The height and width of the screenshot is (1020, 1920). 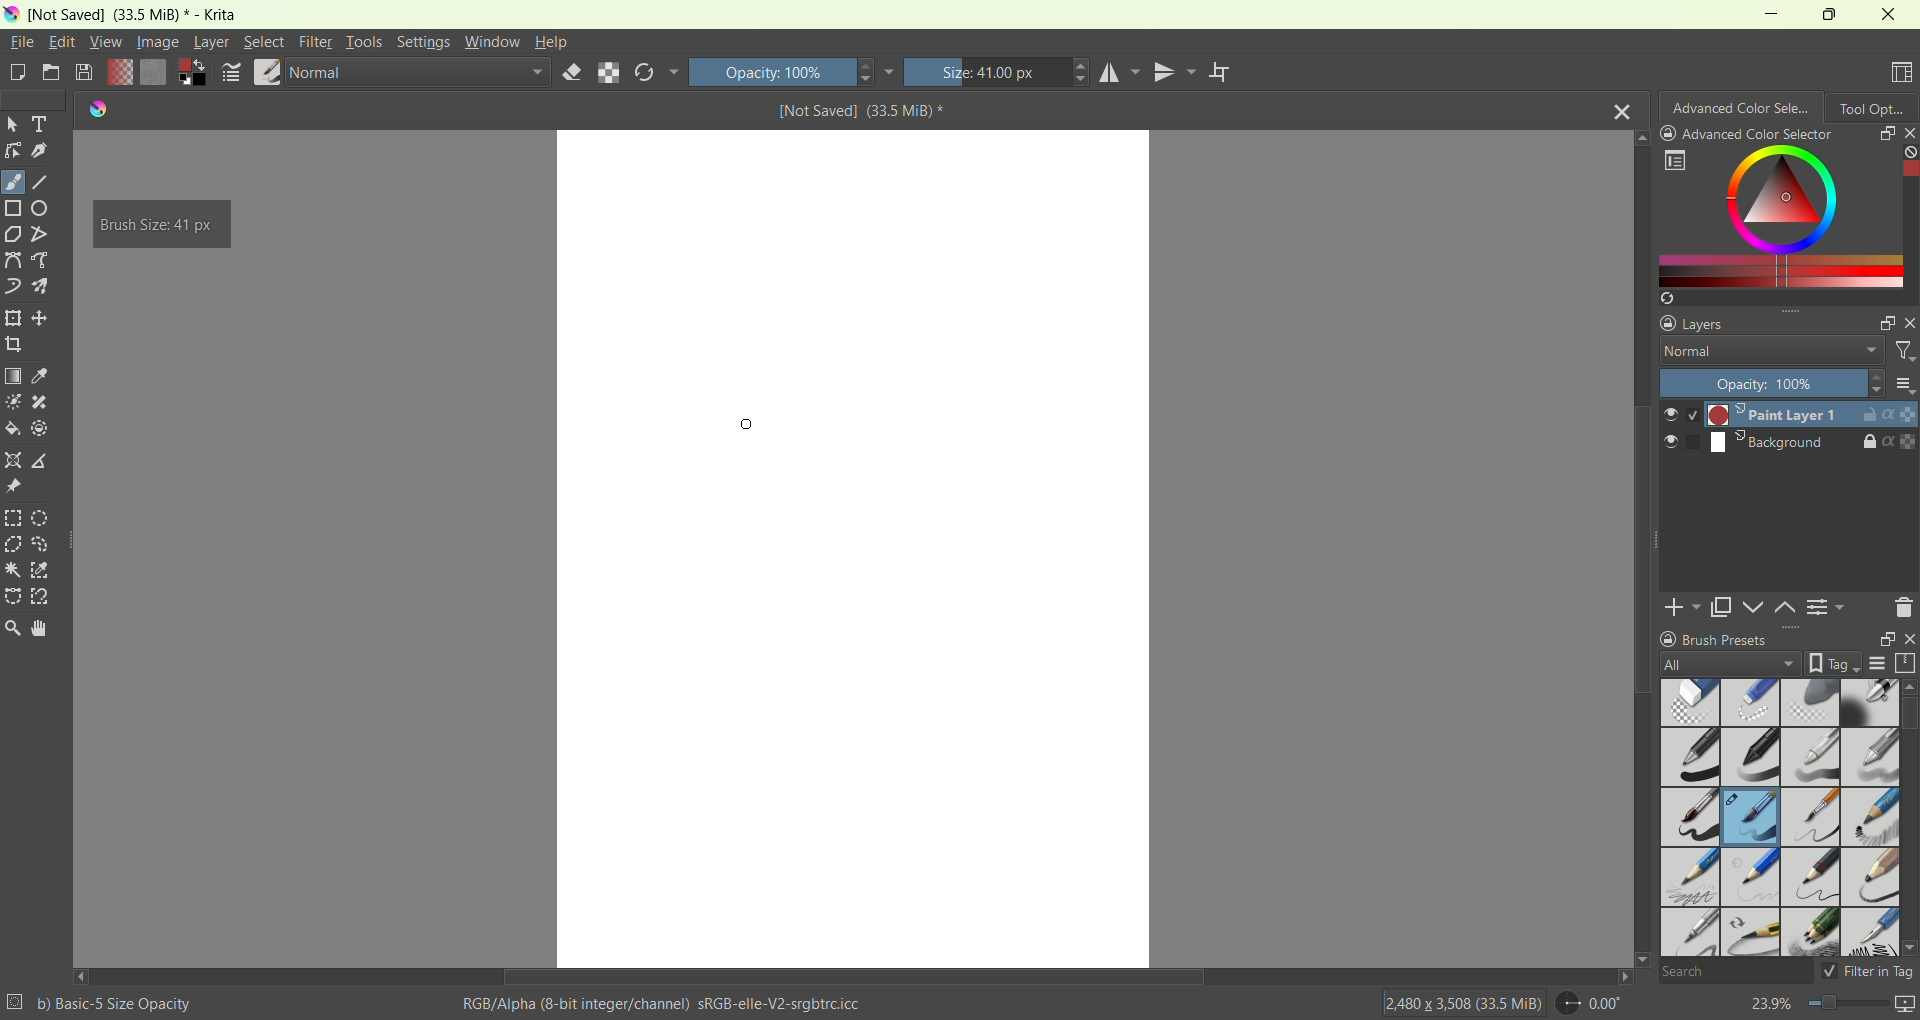 I want to click on all, so click(x=1722, y=664).